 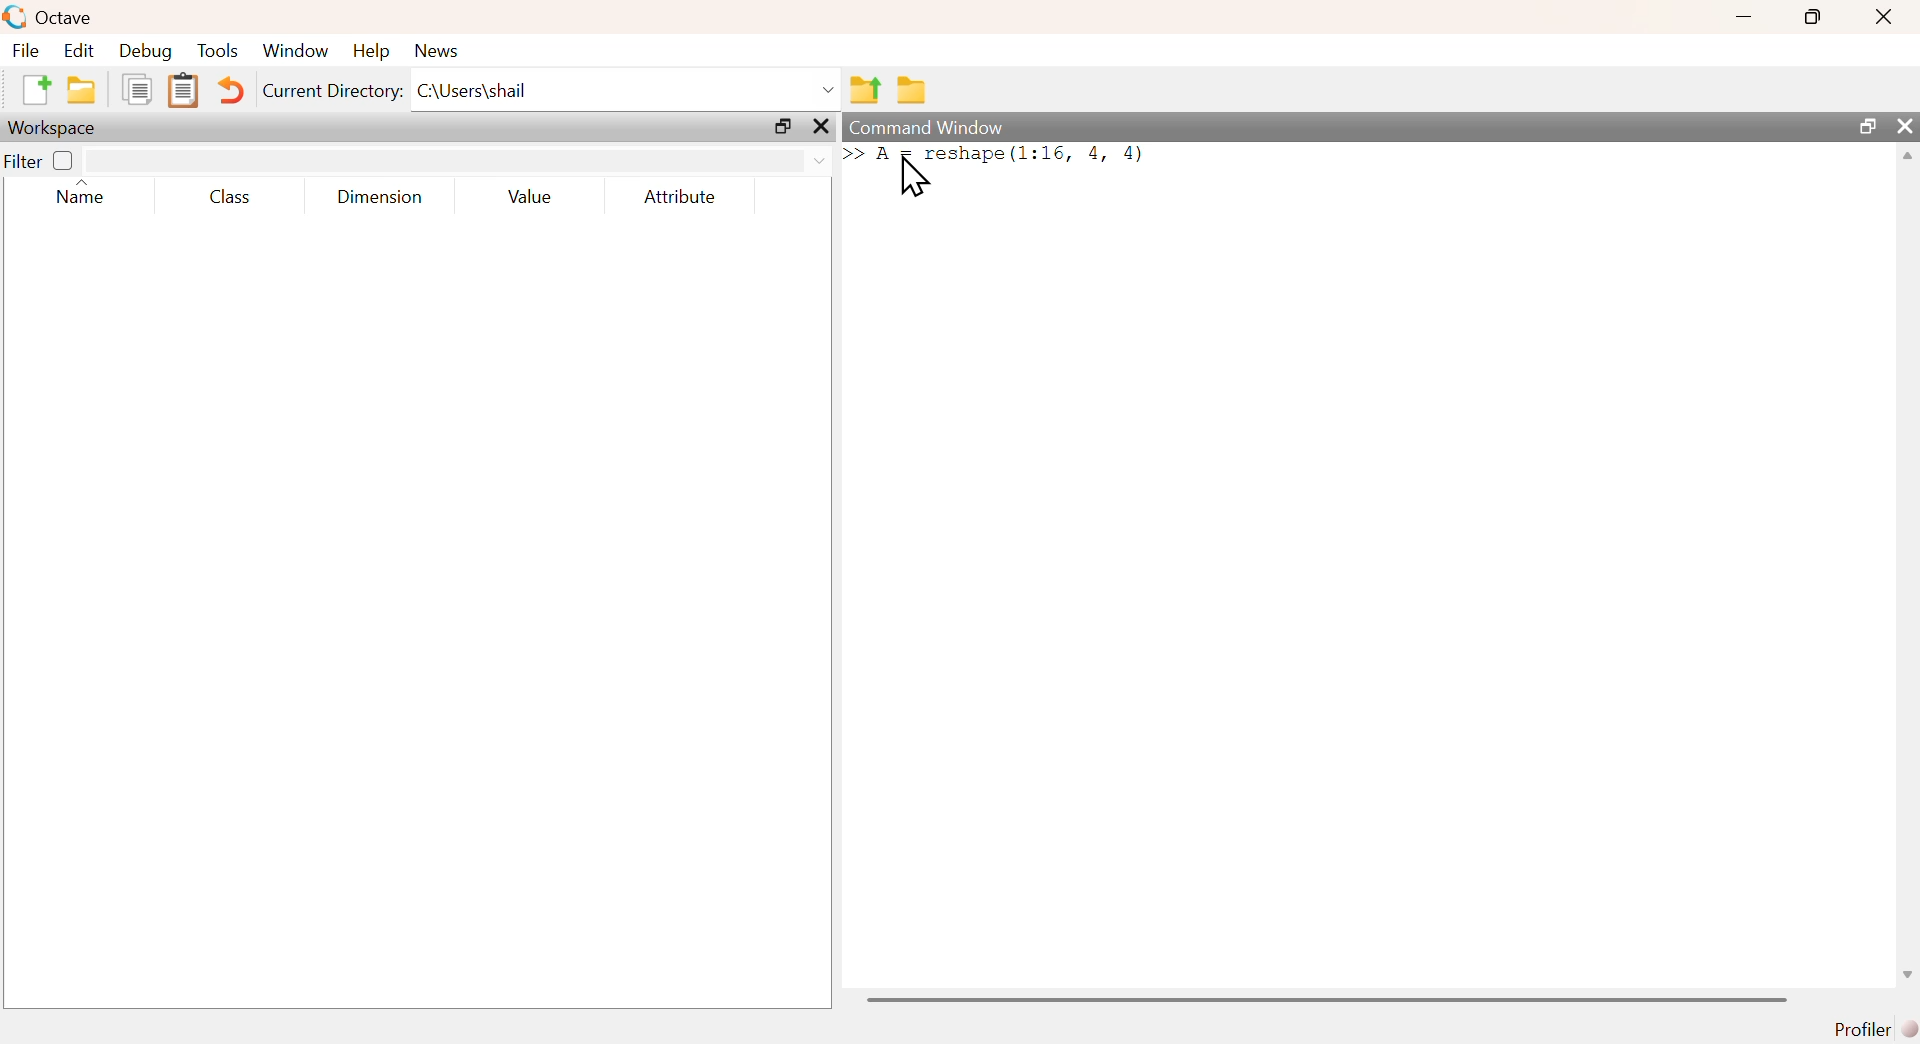 I want to click on maximize, so click(x=1809, y=17).